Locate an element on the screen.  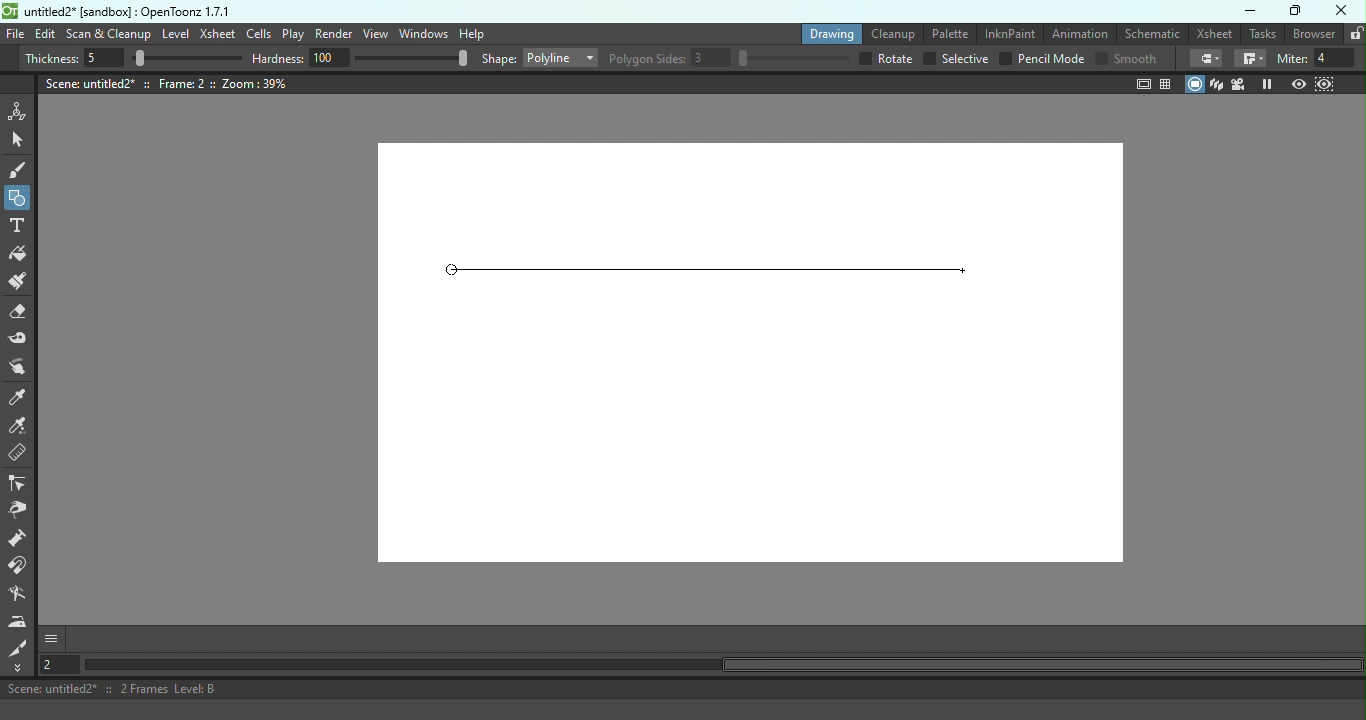
Tape tool is located at coordinates (22, 340).